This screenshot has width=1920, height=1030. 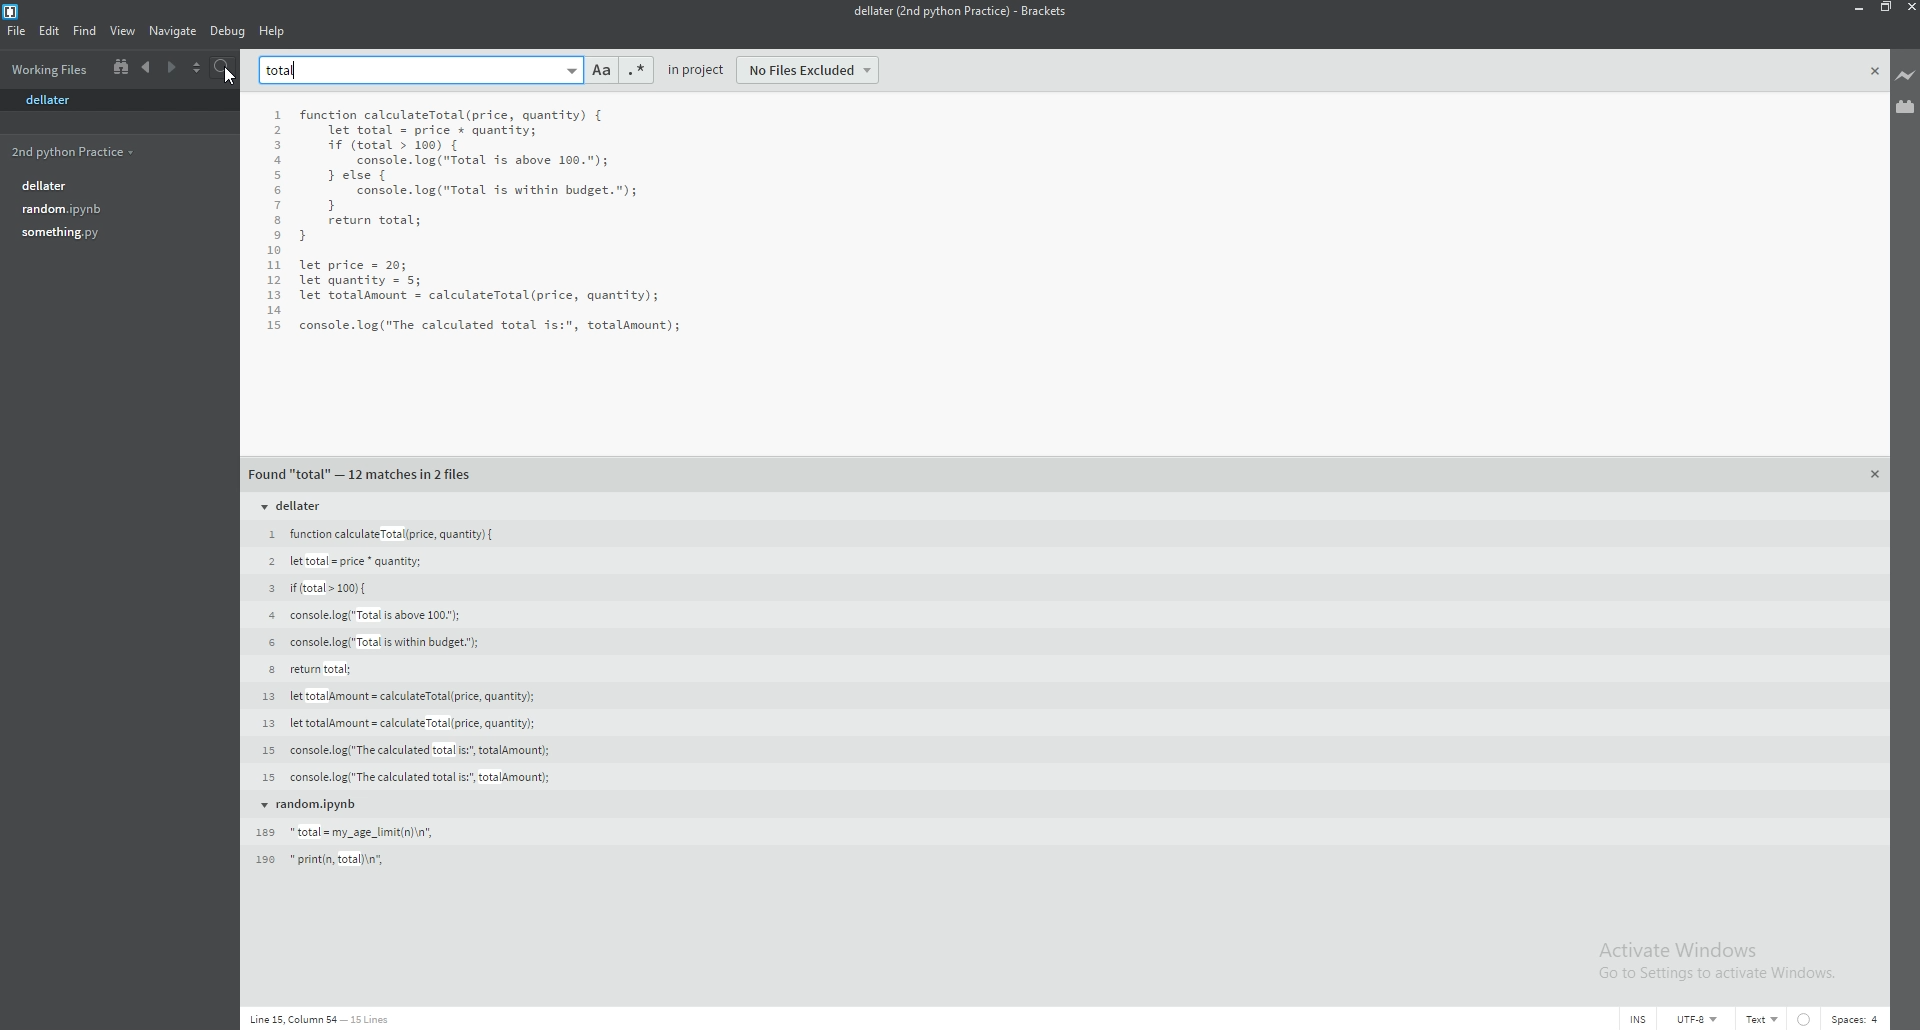 I want to click on resize, so click(x=1882, y=7).